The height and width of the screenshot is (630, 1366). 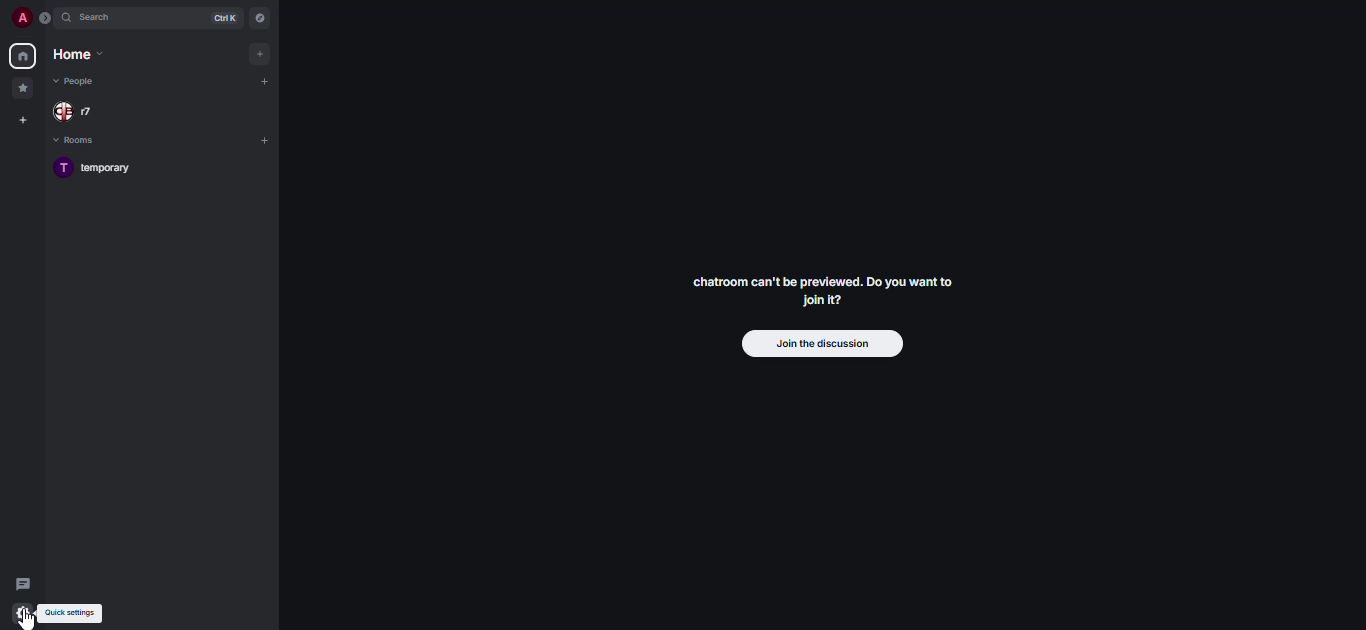 What do you see at coordinates (264, 83) in the screenshot?
I see `add` at bounding box center [264, 83].